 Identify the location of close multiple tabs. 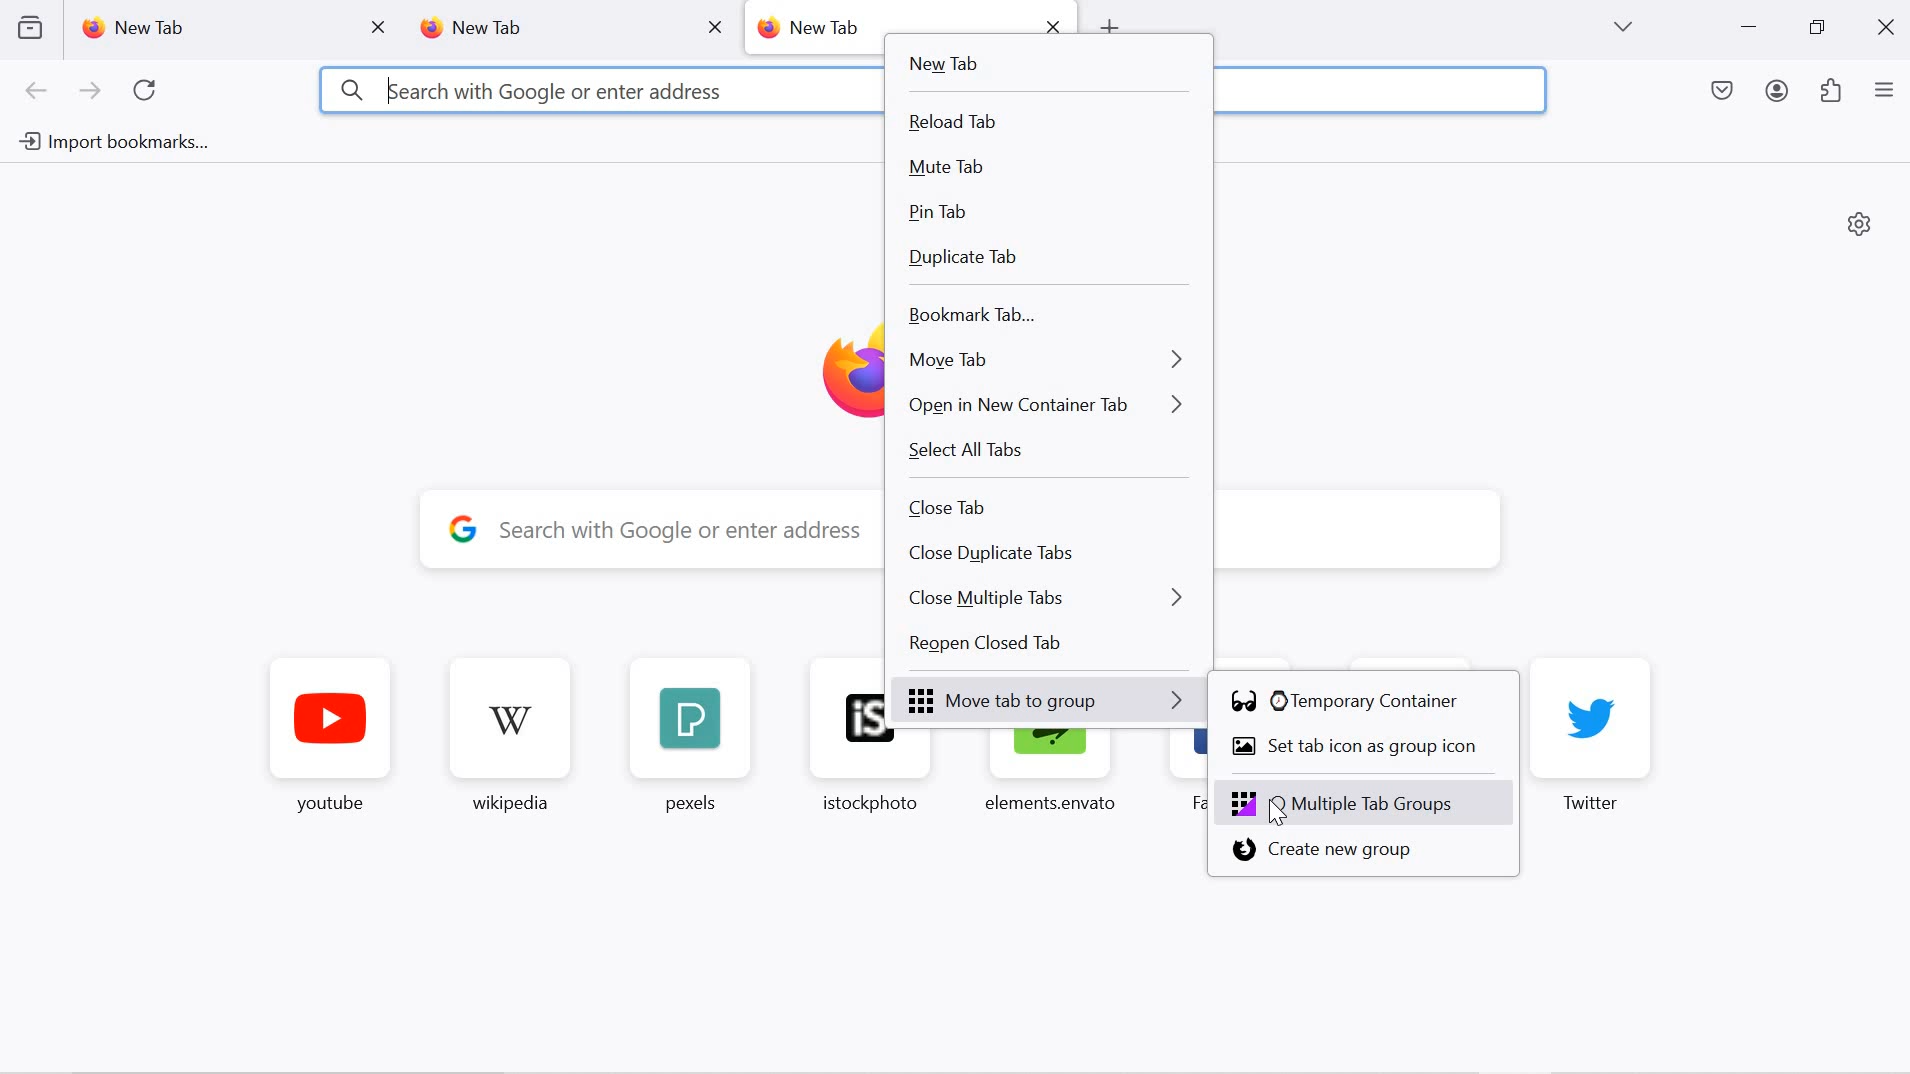
(1049, 599).